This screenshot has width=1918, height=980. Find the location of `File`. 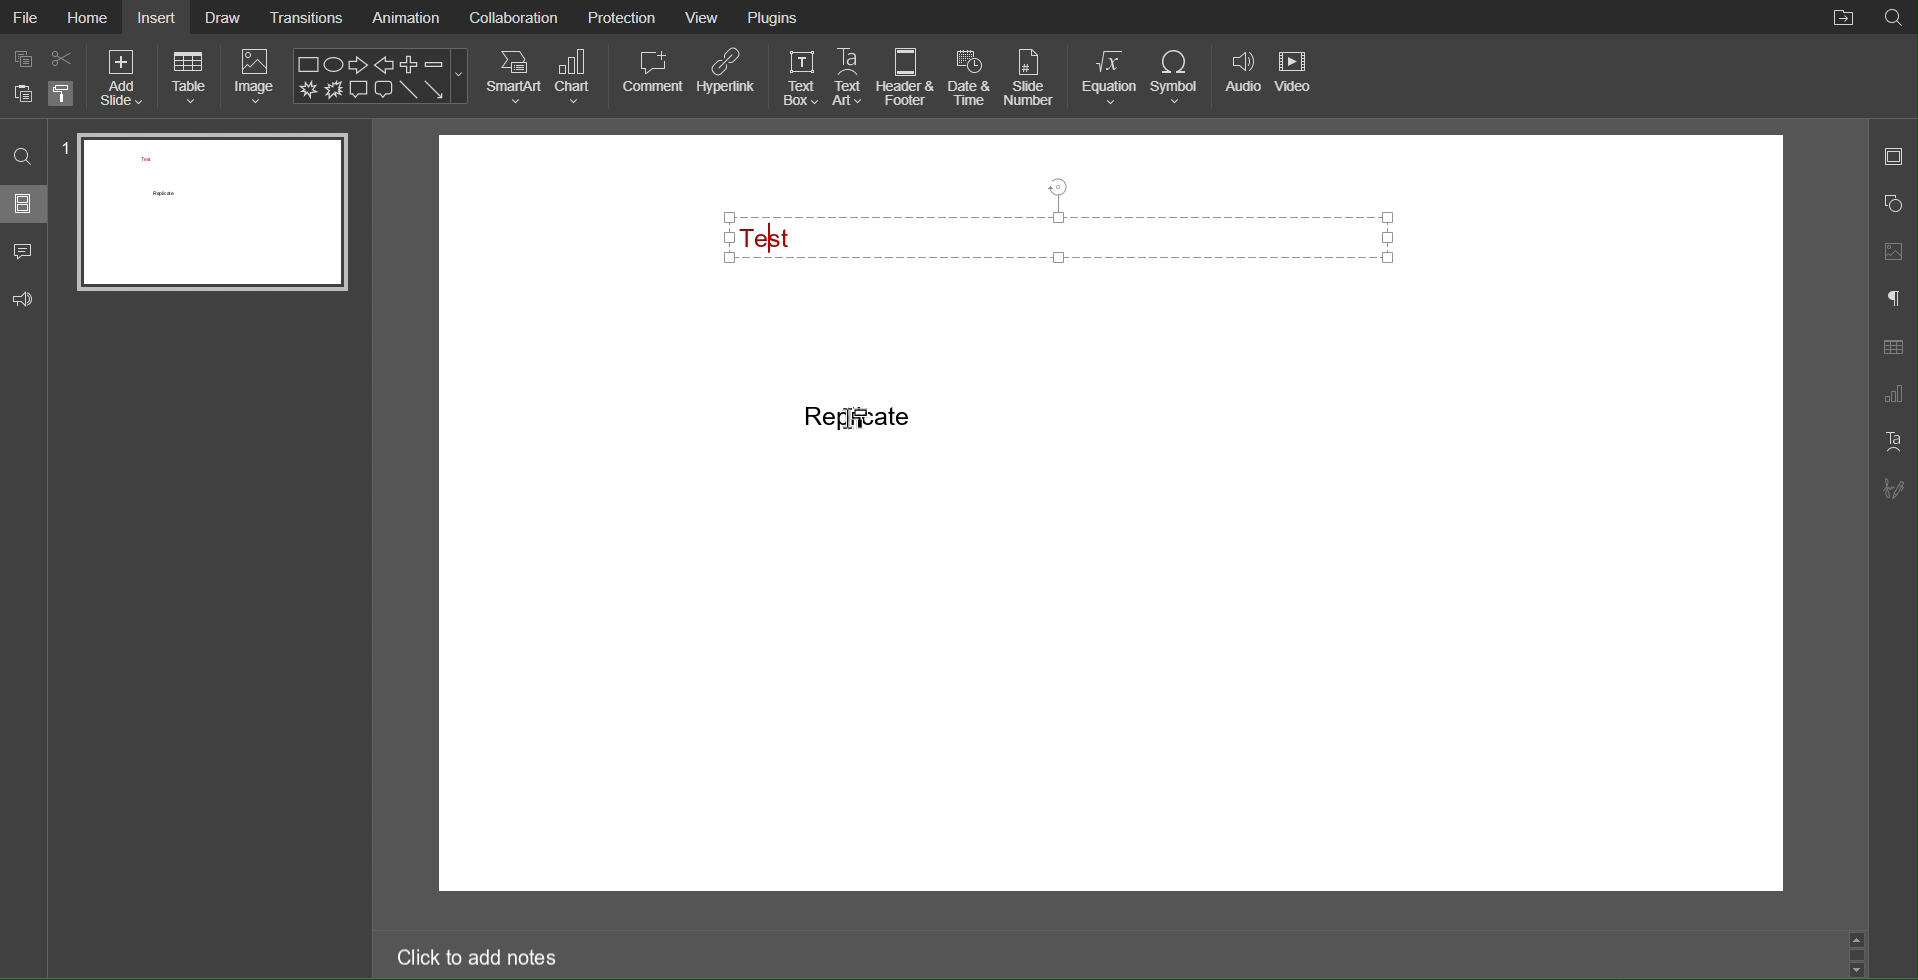

File is located at coordinates (26, 16).